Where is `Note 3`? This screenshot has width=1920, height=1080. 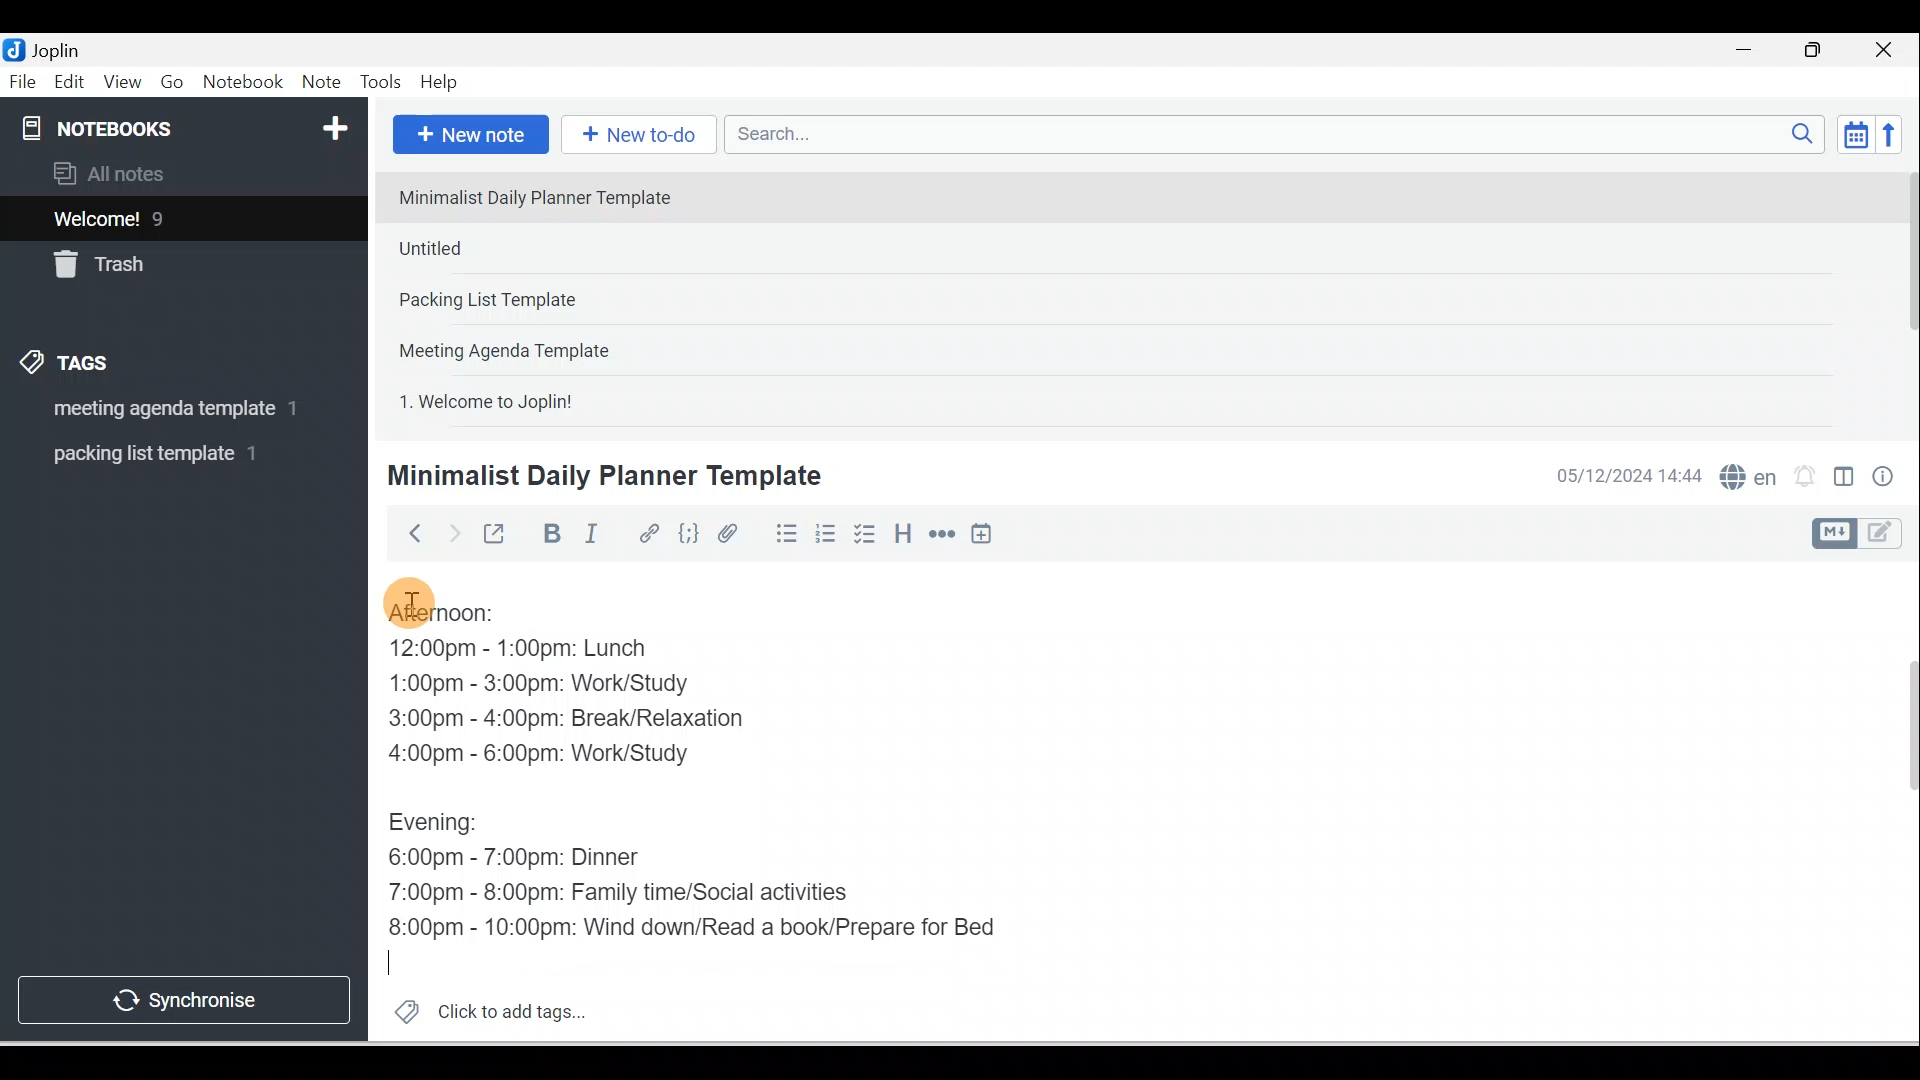 Note 3 is located at coordinates (551, 301).